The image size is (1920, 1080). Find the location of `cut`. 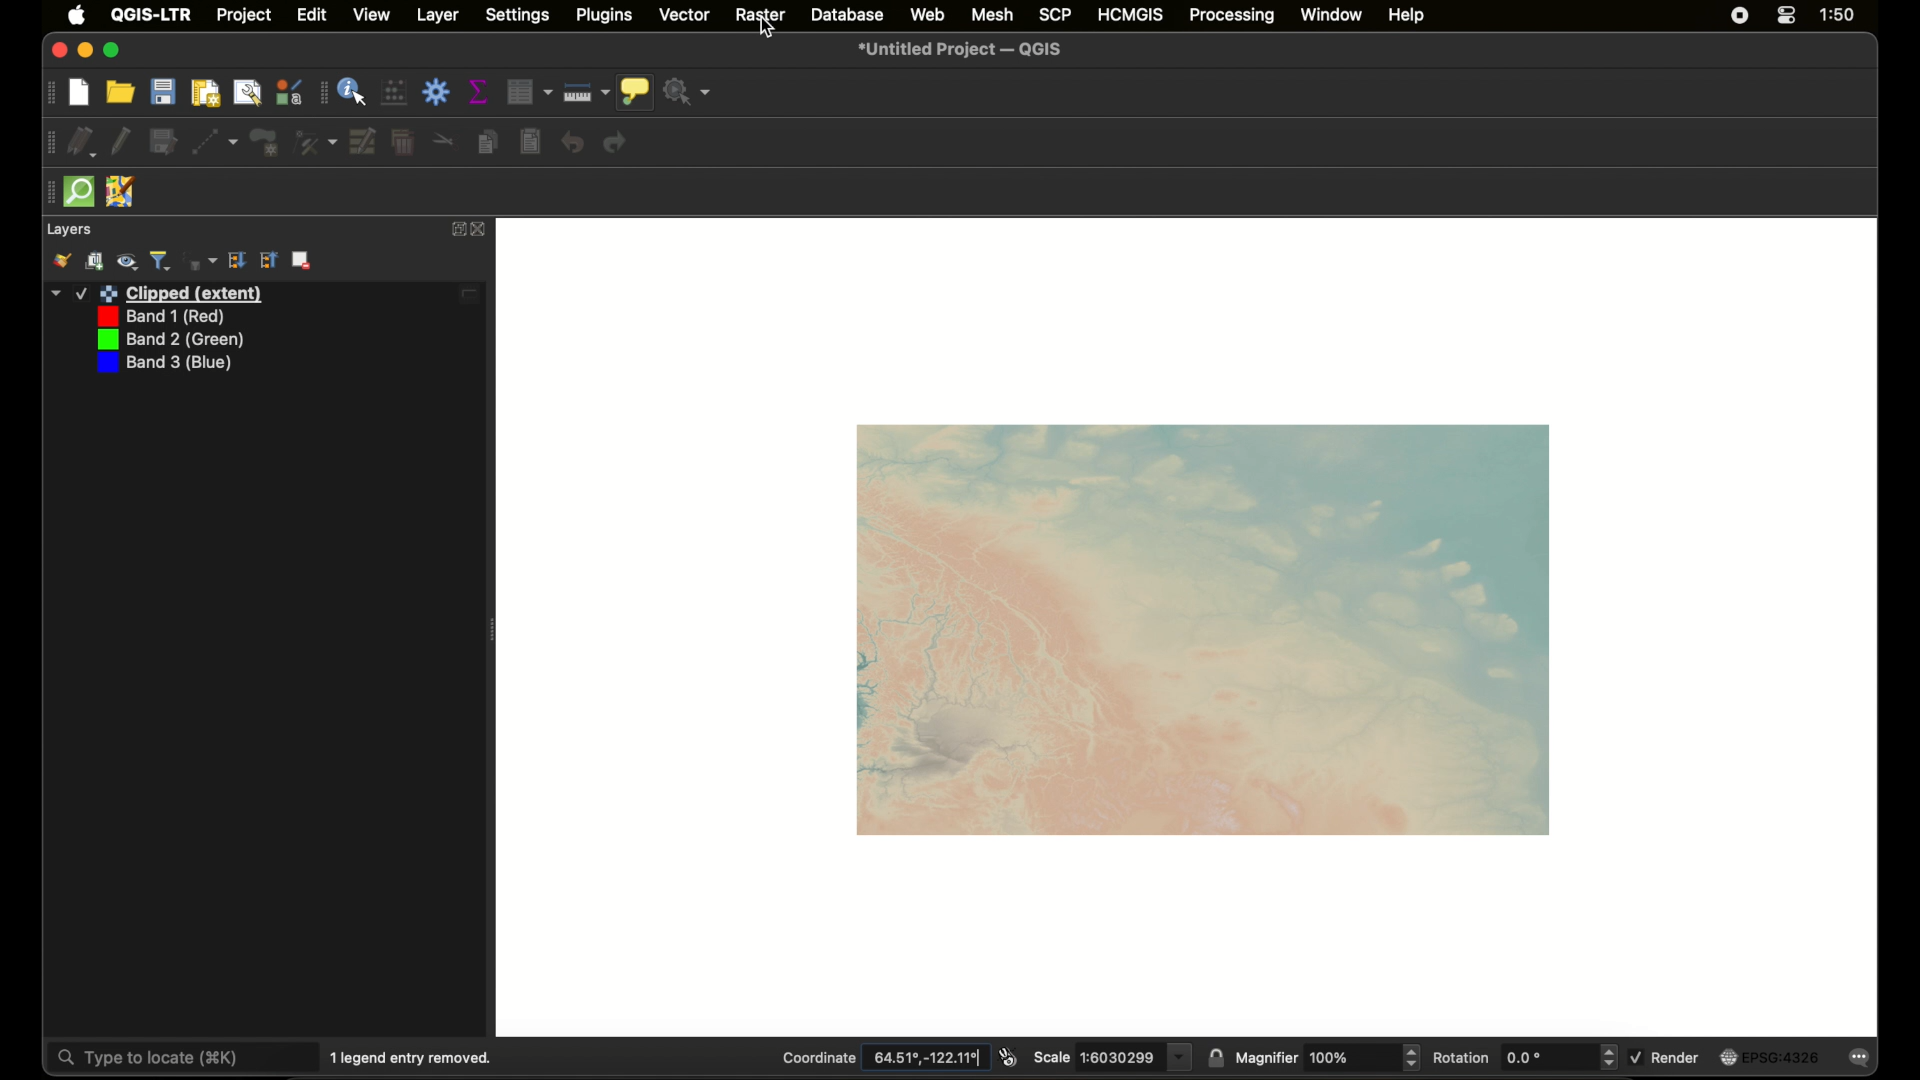

cut is located at coordinates (444, 138).